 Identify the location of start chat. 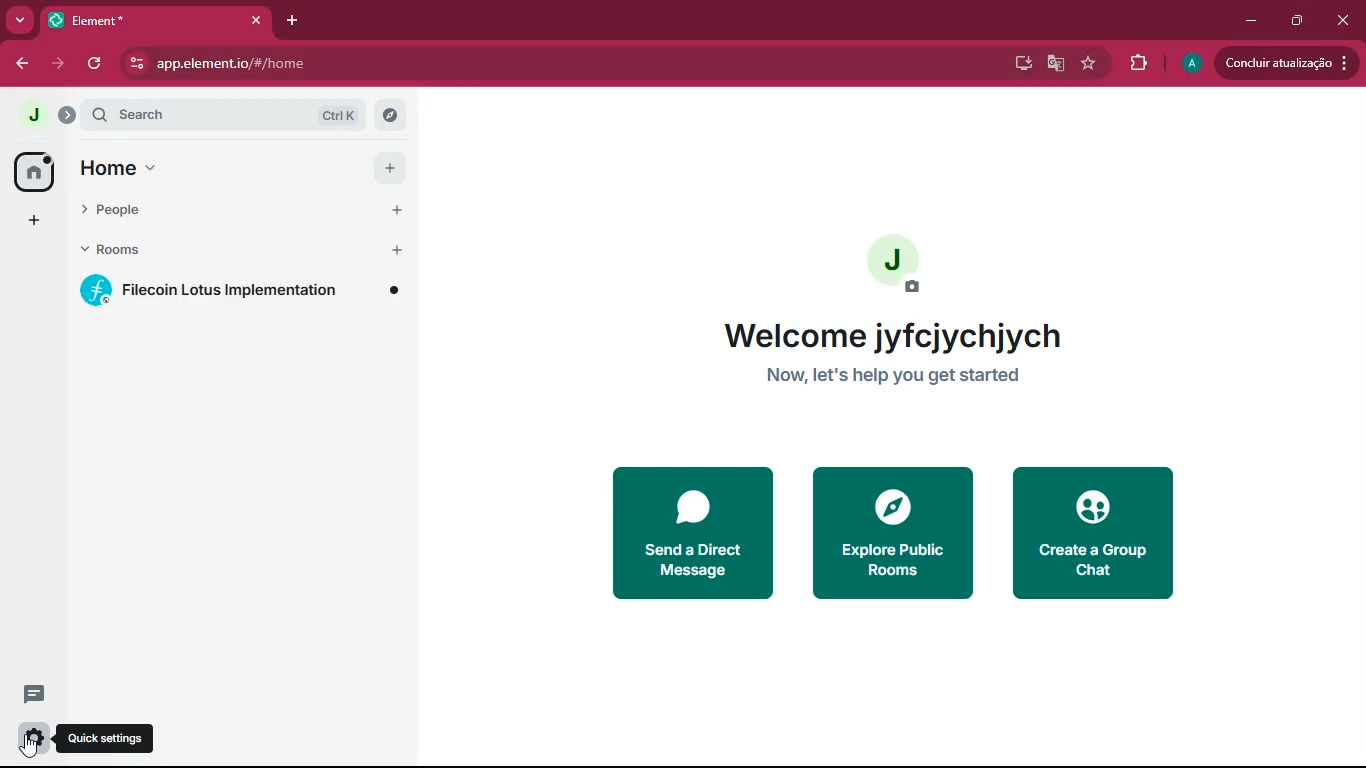
(396, 212).